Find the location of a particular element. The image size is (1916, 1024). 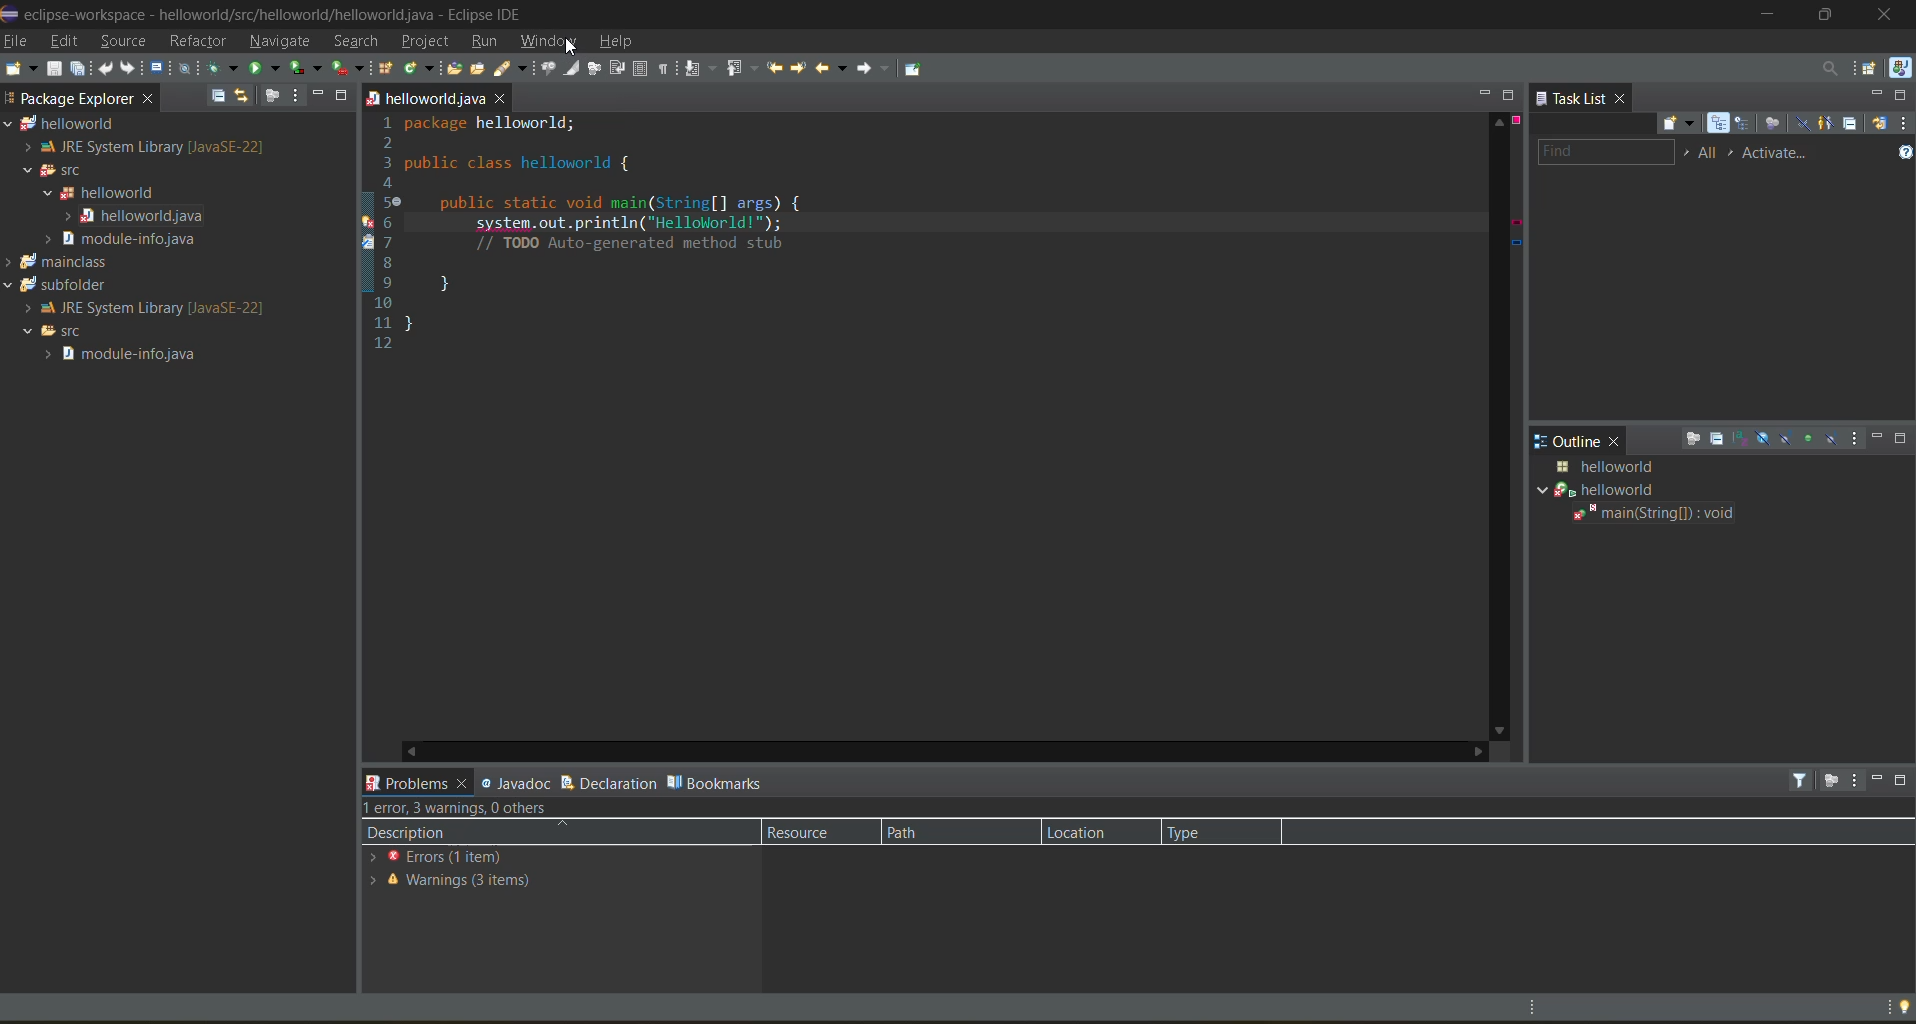

java is located at coordinates (1900, 70).